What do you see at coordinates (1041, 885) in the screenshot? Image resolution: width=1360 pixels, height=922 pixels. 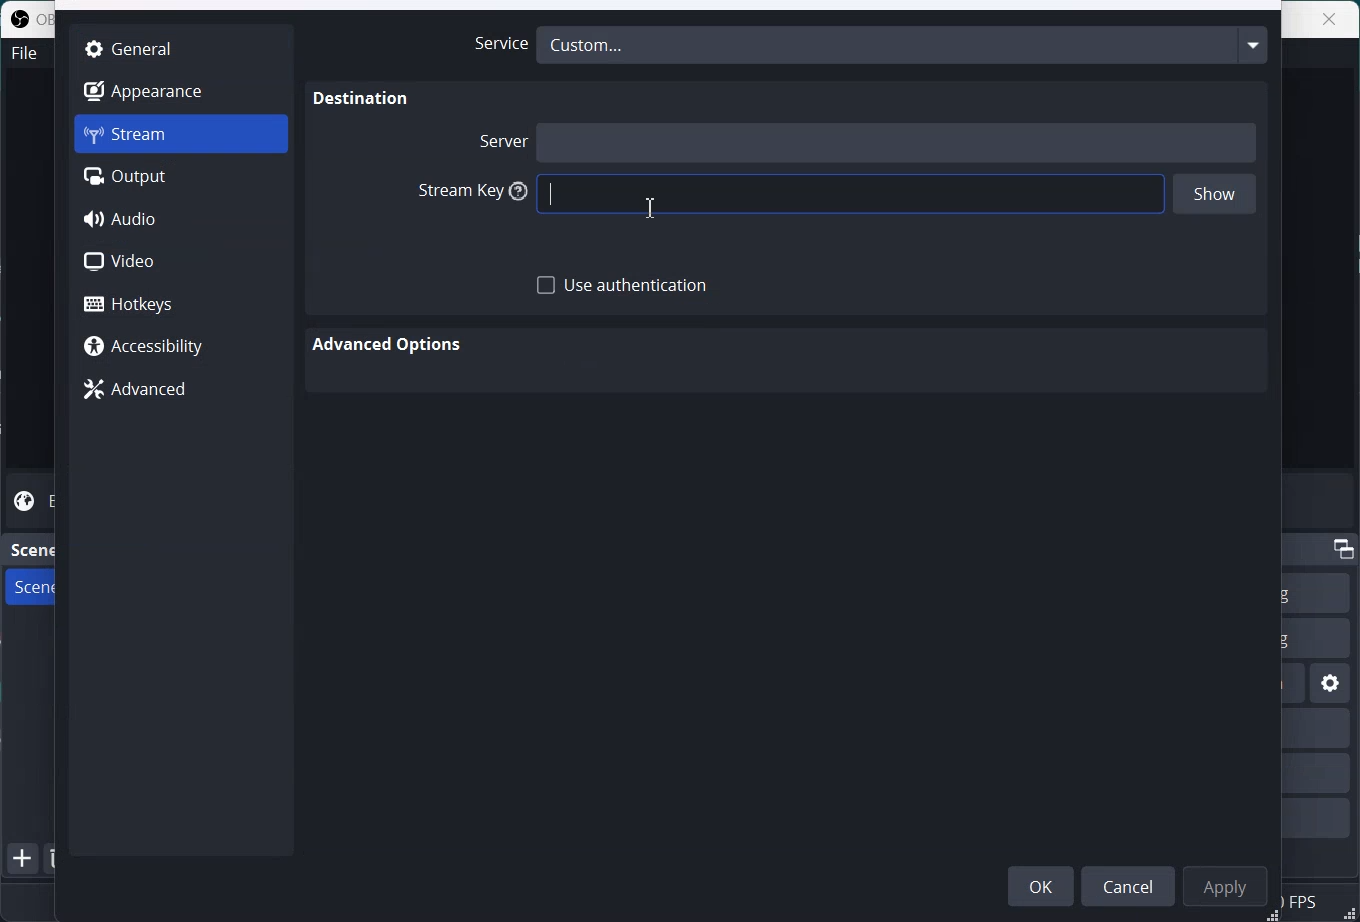 I see `OK` at bounding box center [1041, 885].